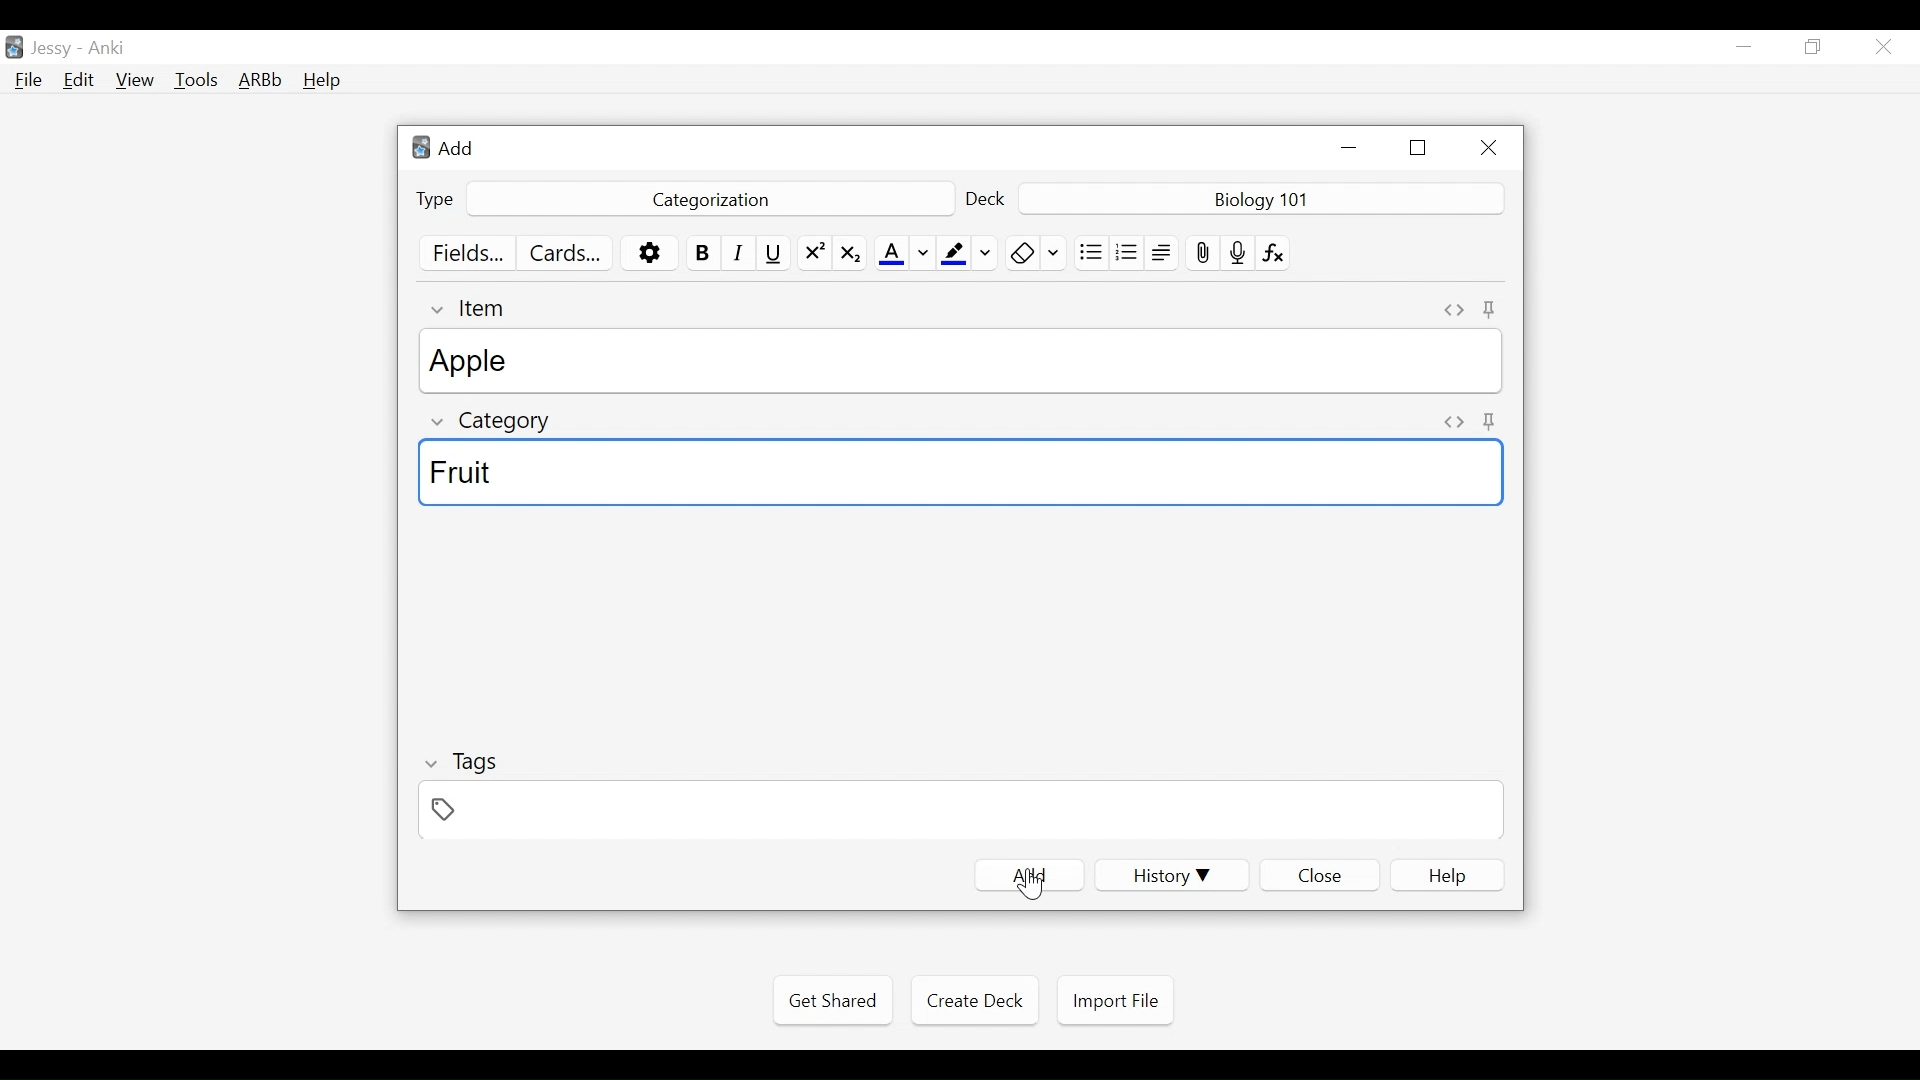 Image resolution: width=1920 pixels, height=1080 pixels. Describe the element at coordinates (1263, 200) in the screenshot. I see `Deck Nmae` at that location.